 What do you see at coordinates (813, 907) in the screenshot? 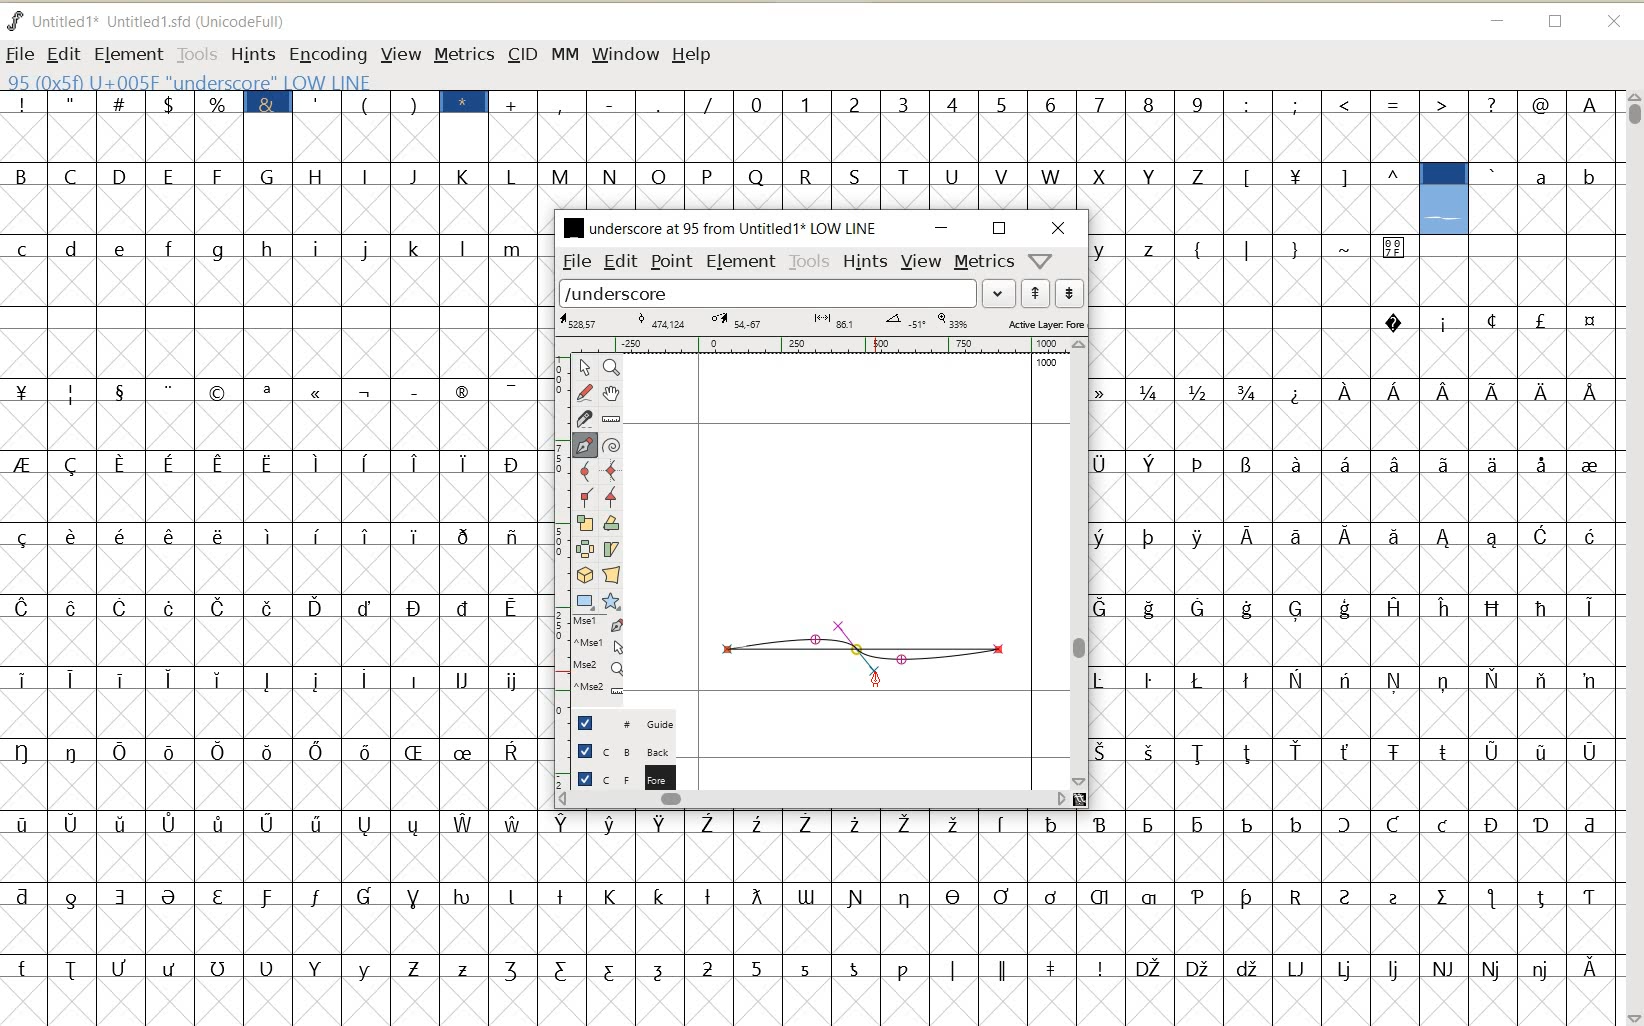
I see `GLYPHY CHARACTERS & NUMBERS` at bounding box center [813, 907].